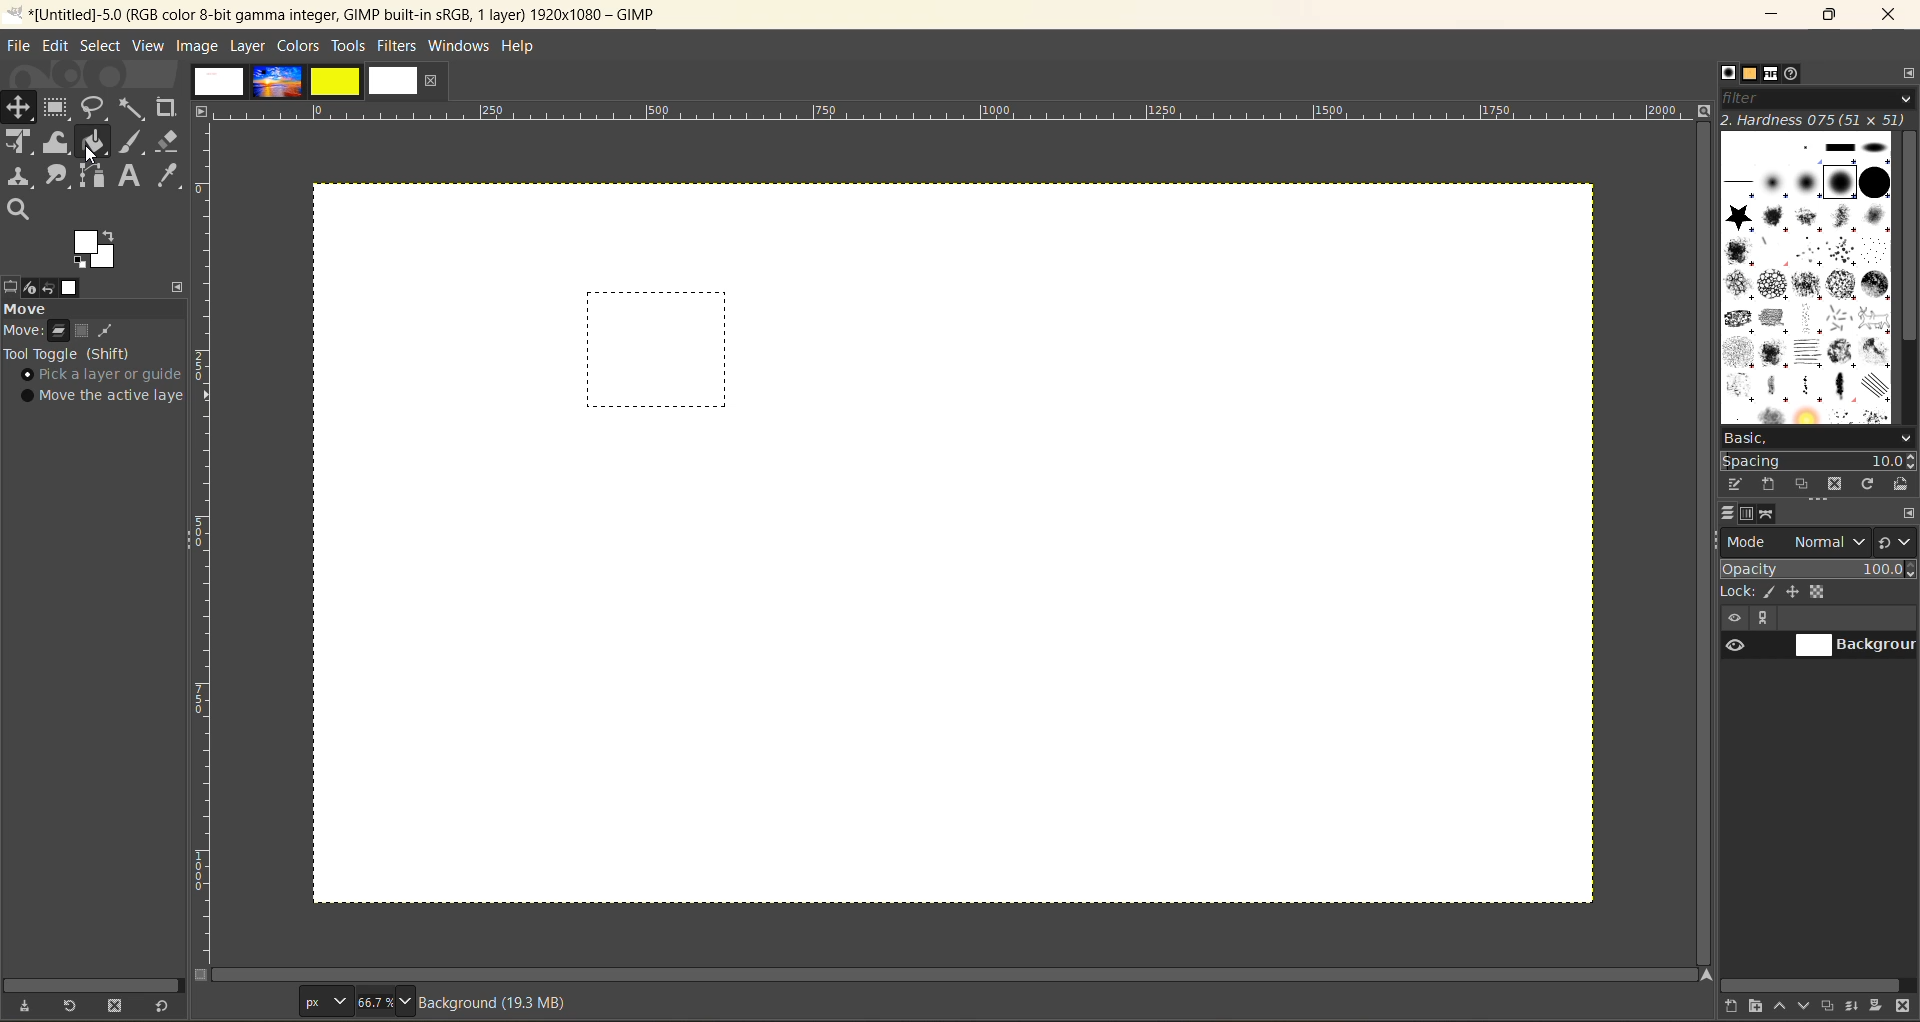  I want to click on lock pixel, position, alpha, so click(1818, 594).